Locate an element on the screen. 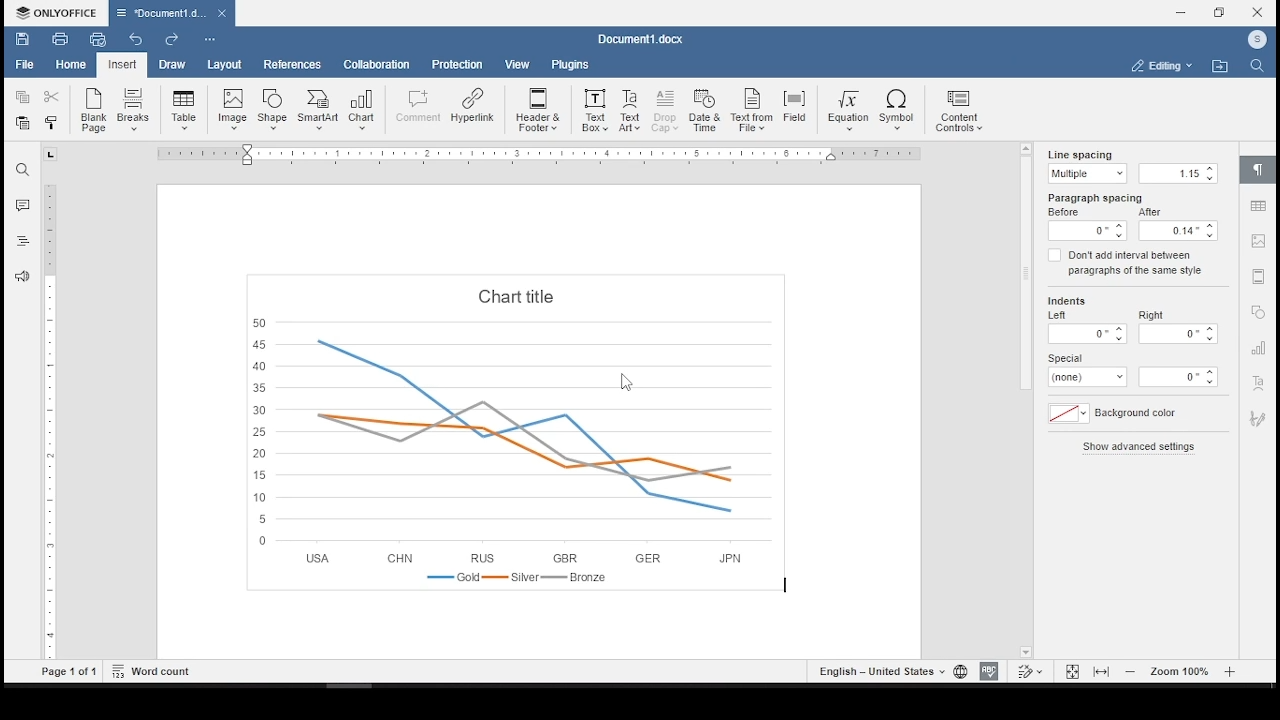  set text language is located at coordinates (880, 671).